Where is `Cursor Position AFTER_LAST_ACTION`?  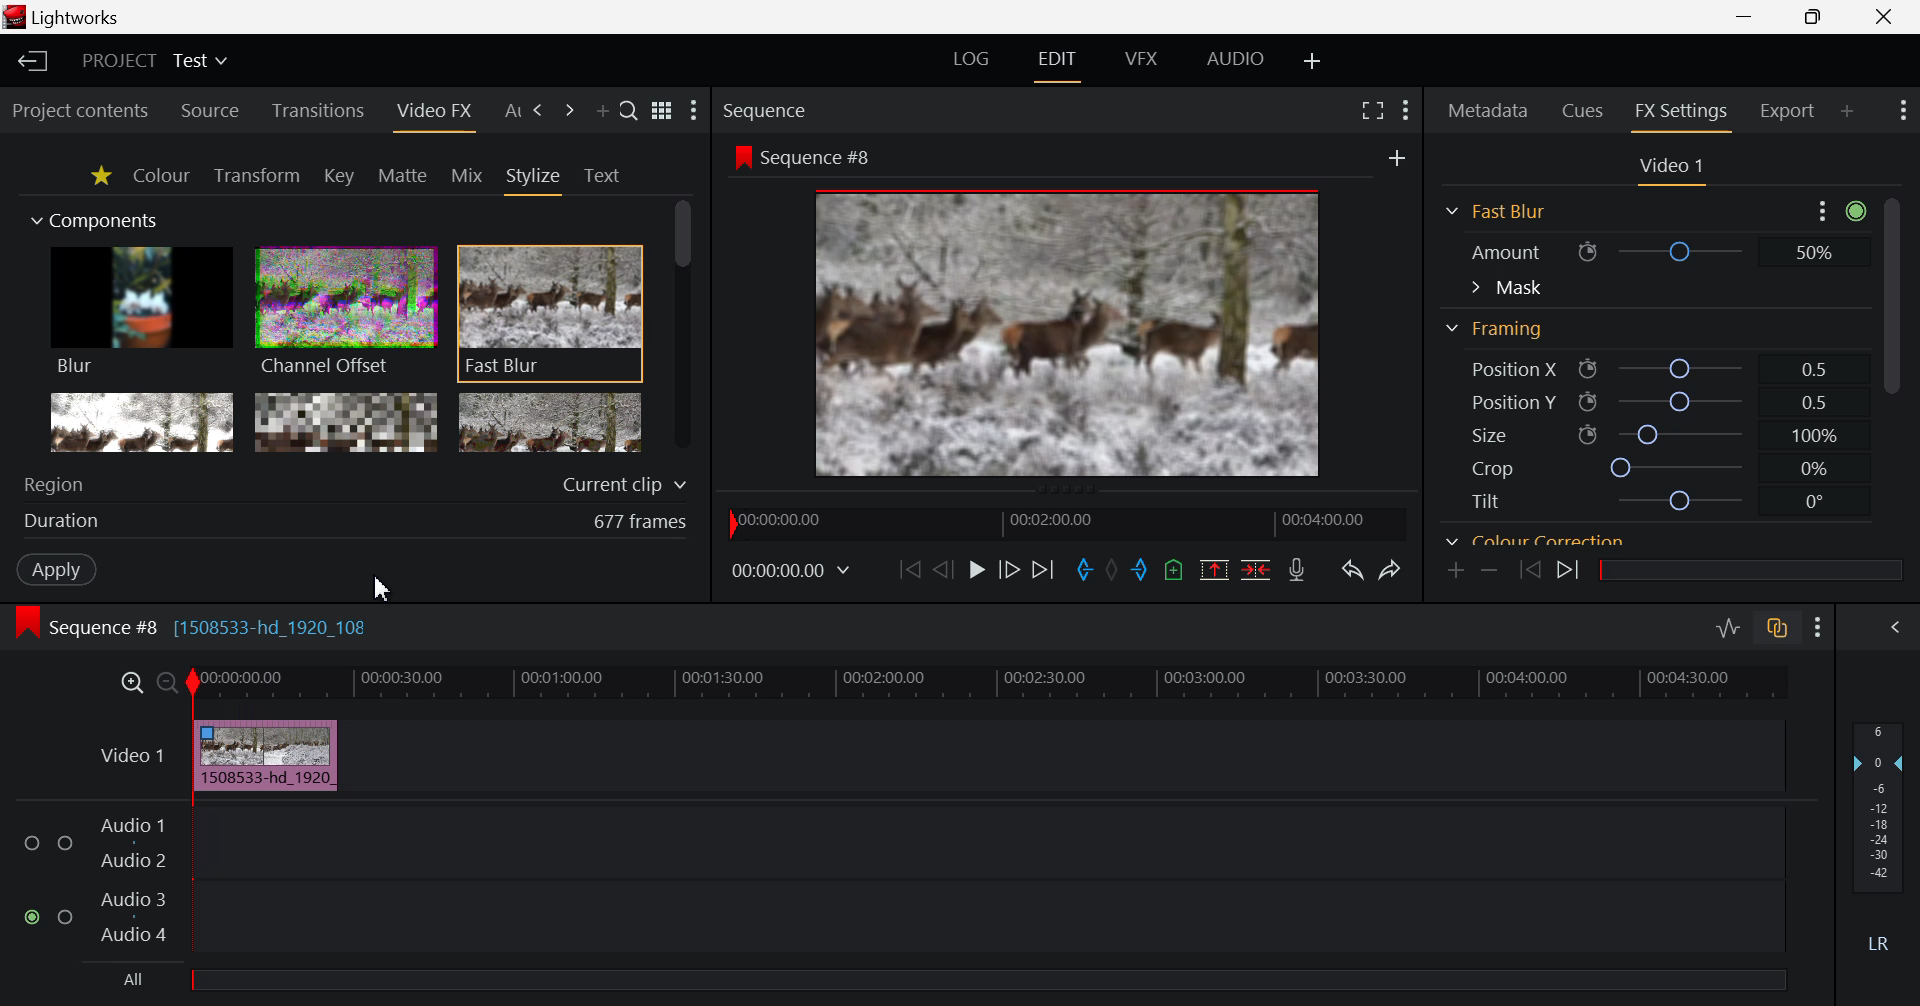 Cursor Position AFTER_LAST_ACTION is located at coordinates (383, 594).